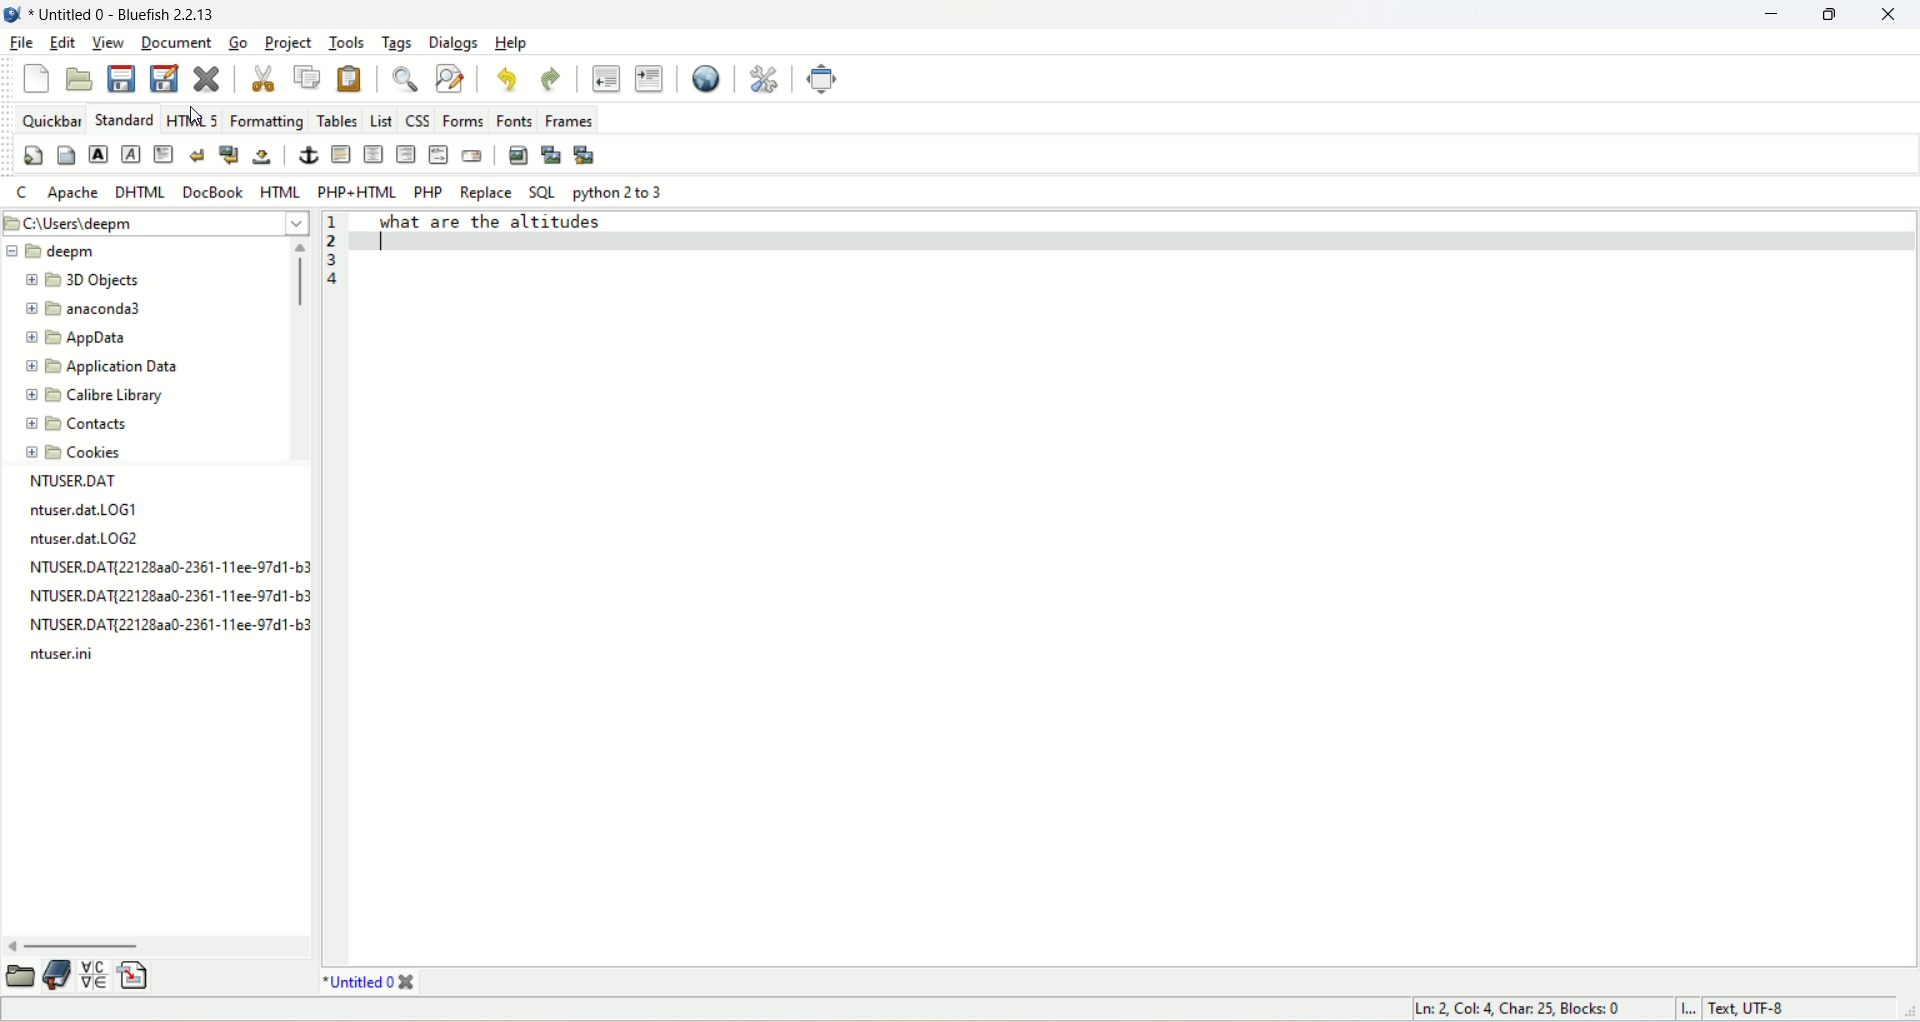  Describe the element at coordinates (35, 79) in the screenshot. I see `new` at that location.